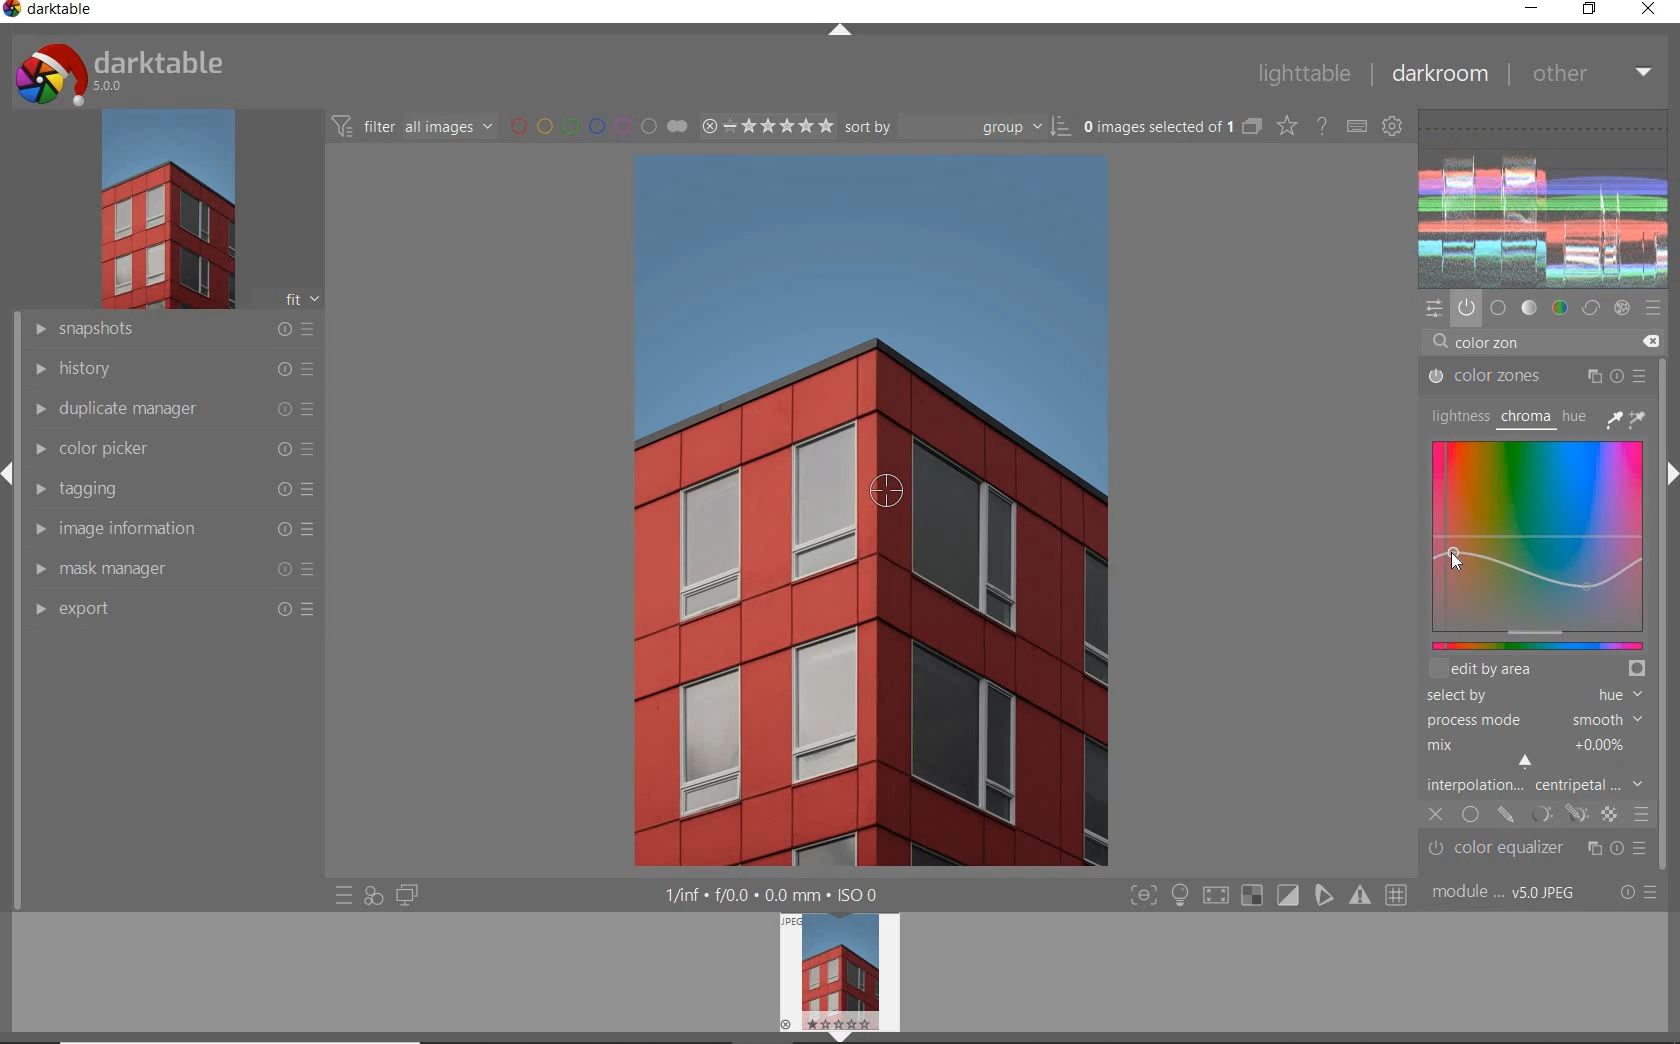 This screenshot has width=1680, height=1044. I want to click on expand/collapse, so click(1670, 472).